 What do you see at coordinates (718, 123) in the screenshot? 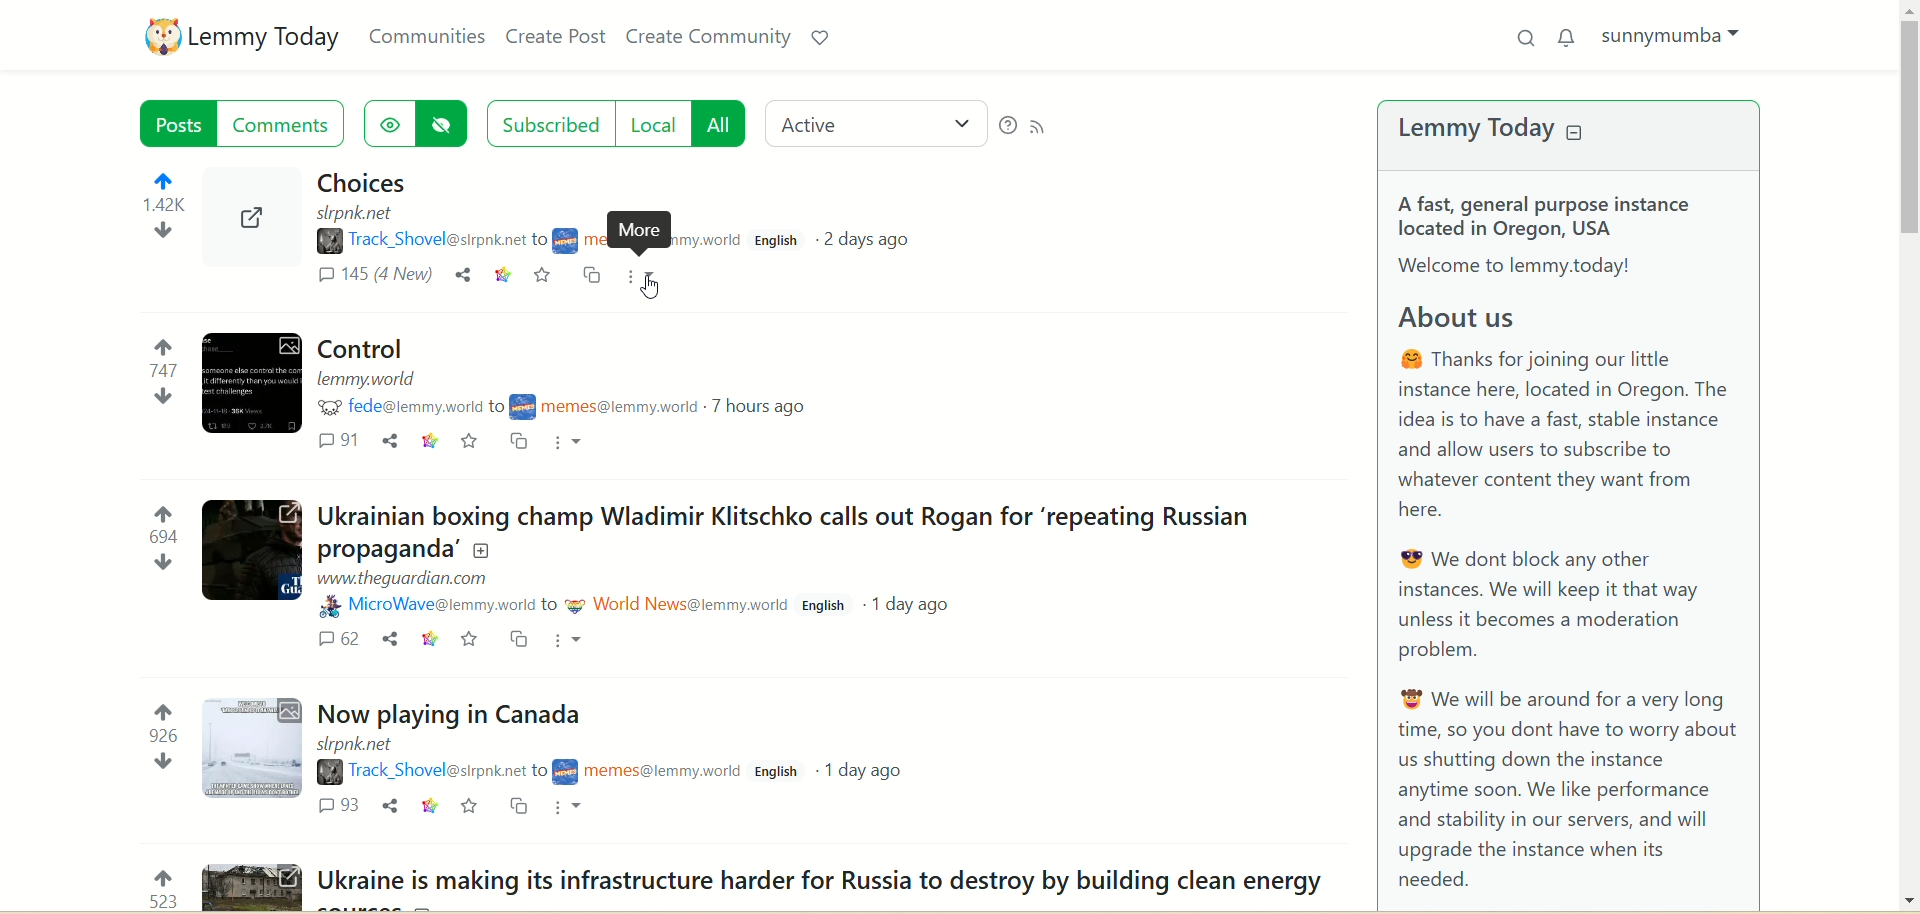
I see `all` at bounding box center [718, 123].